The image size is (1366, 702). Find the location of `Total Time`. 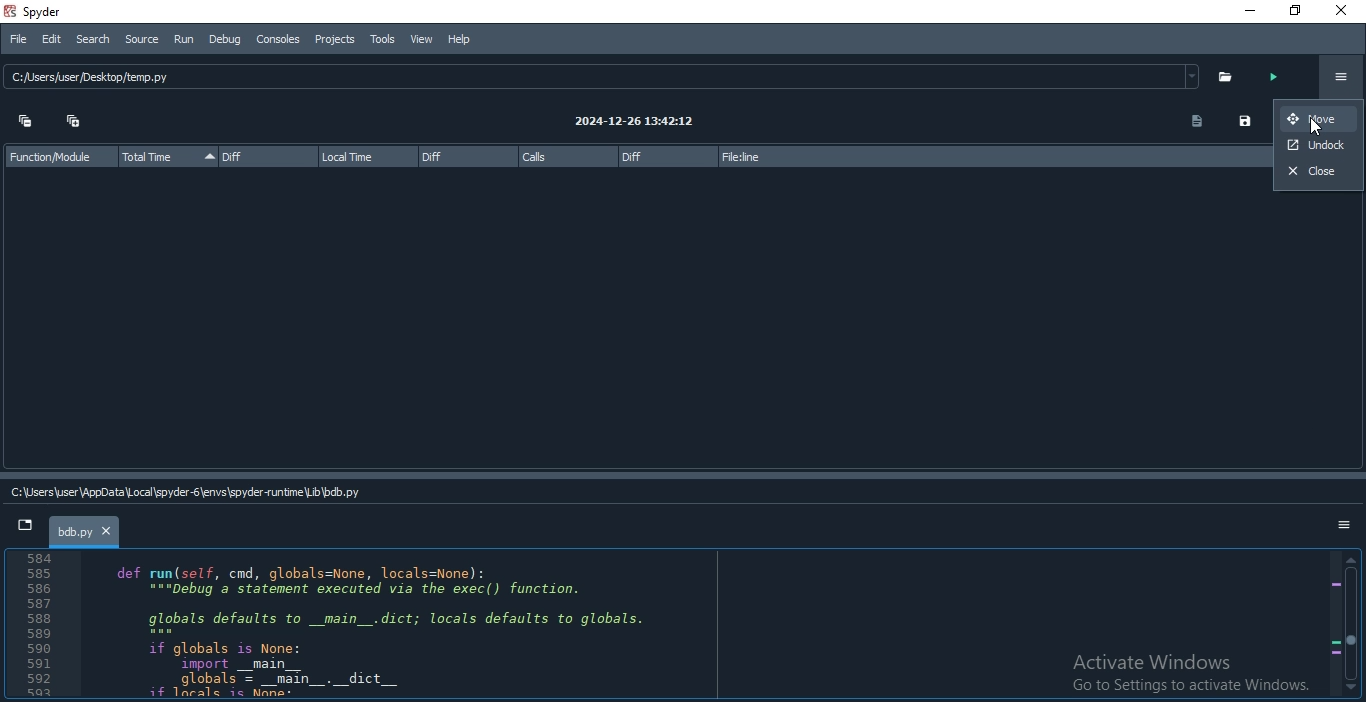

Total Time is located at coordinates (167, 157).